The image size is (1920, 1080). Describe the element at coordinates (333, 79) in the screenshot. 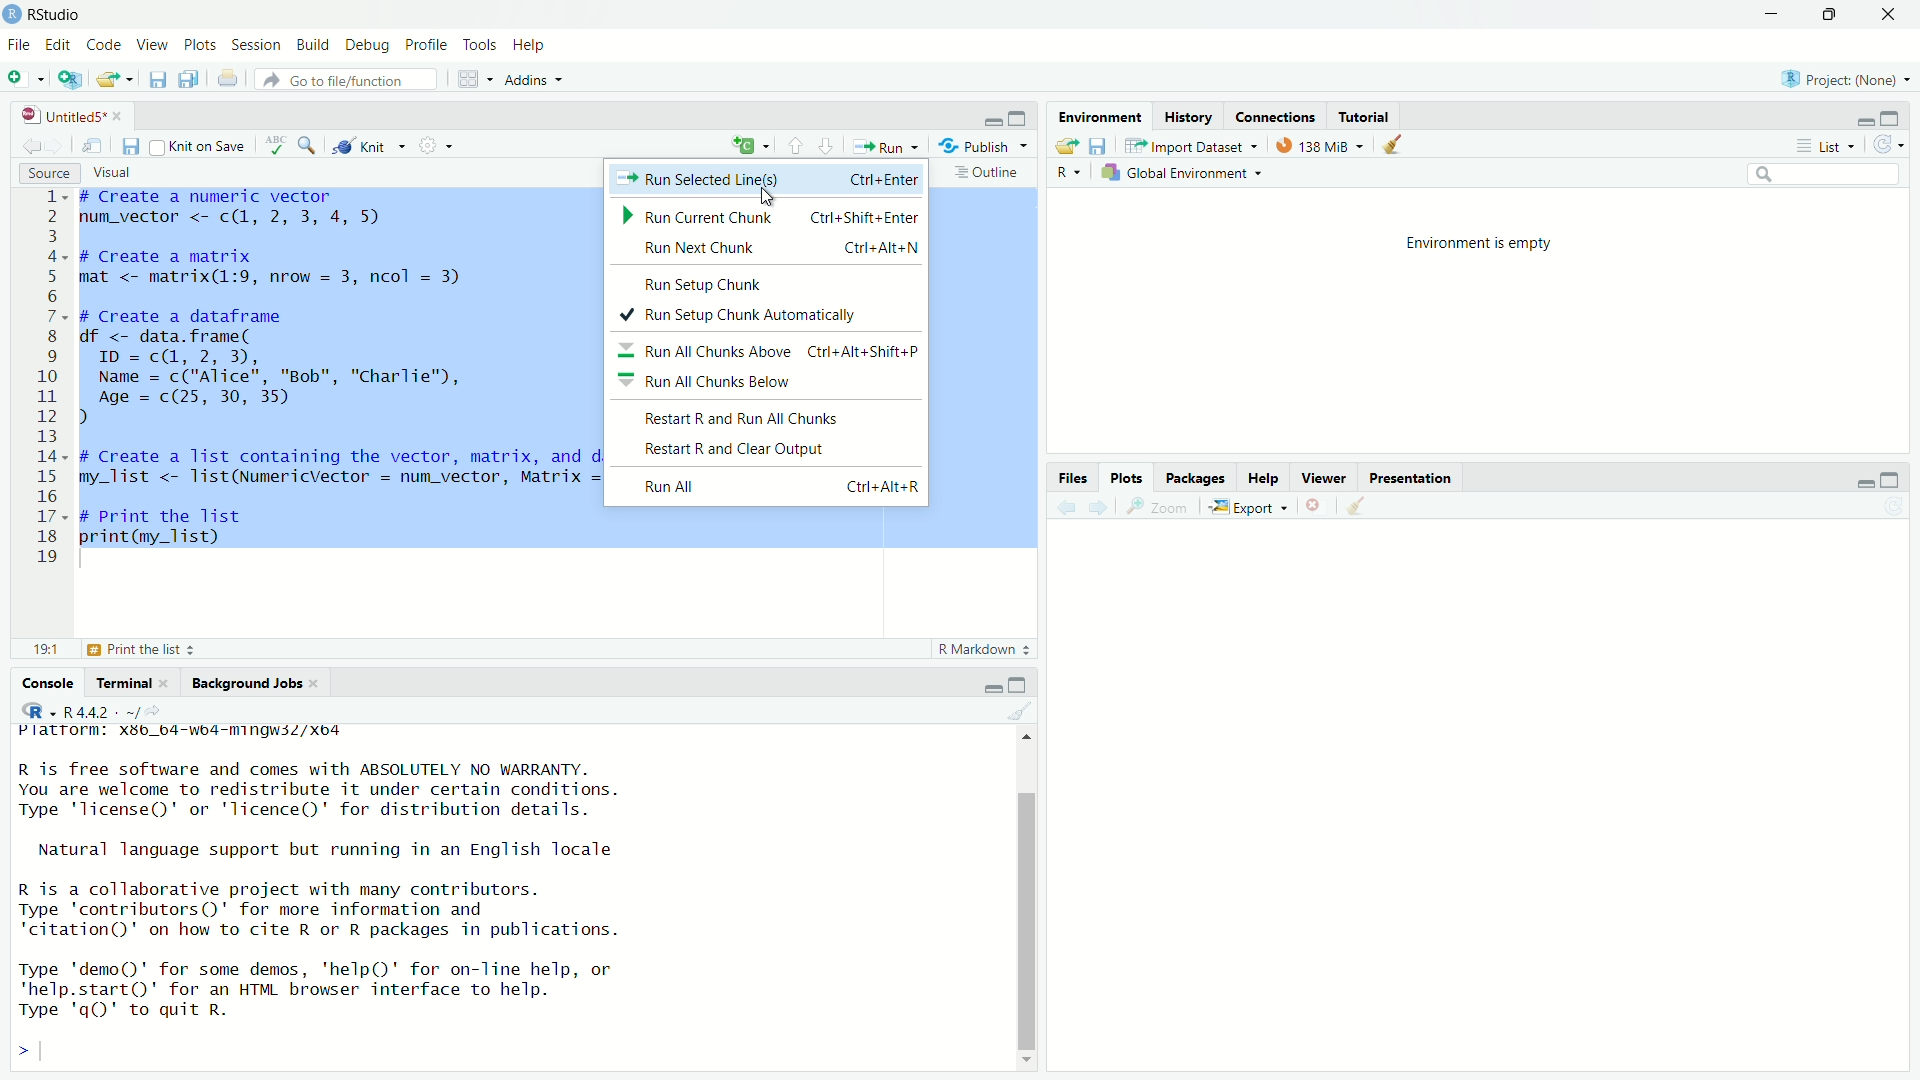

I see `Go to file/function` at that location.